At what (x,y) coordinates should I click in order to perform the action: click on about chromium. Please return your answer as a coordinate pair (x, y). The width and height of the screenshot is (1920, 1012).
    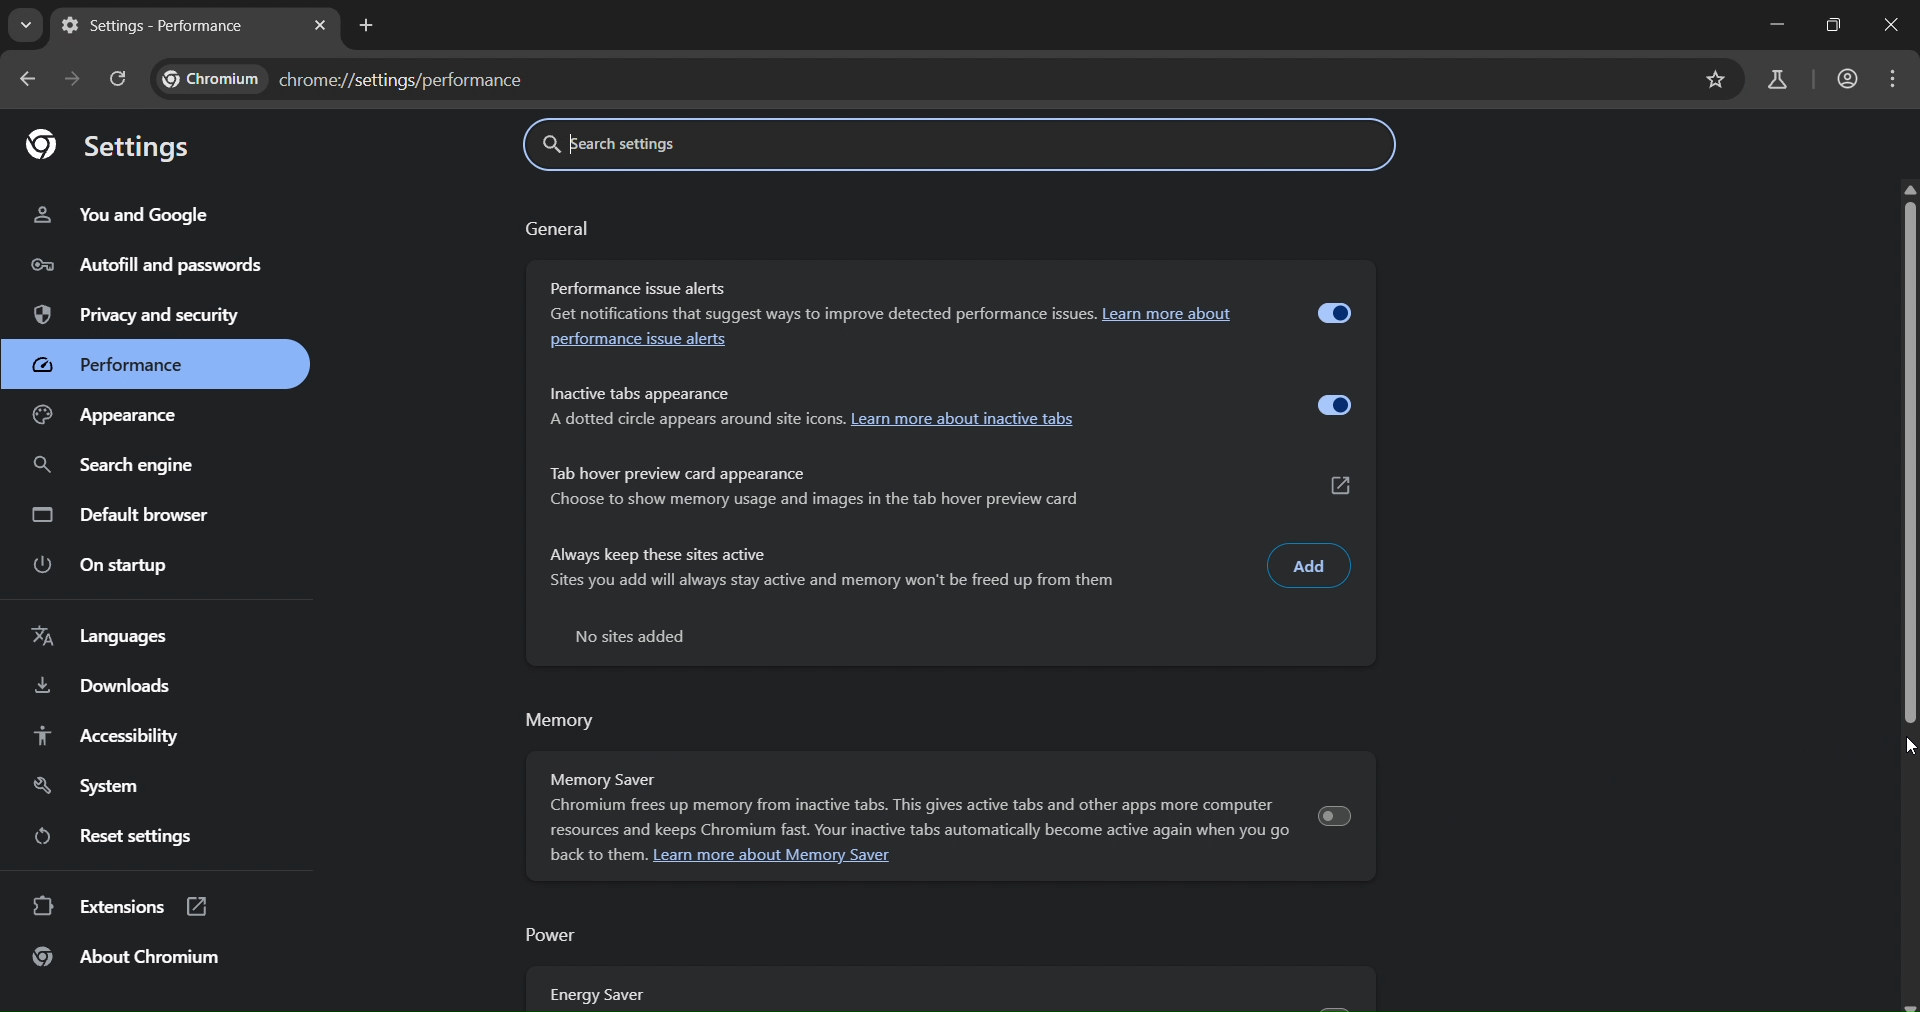
    Looking at the image, I should click on (151, 958).